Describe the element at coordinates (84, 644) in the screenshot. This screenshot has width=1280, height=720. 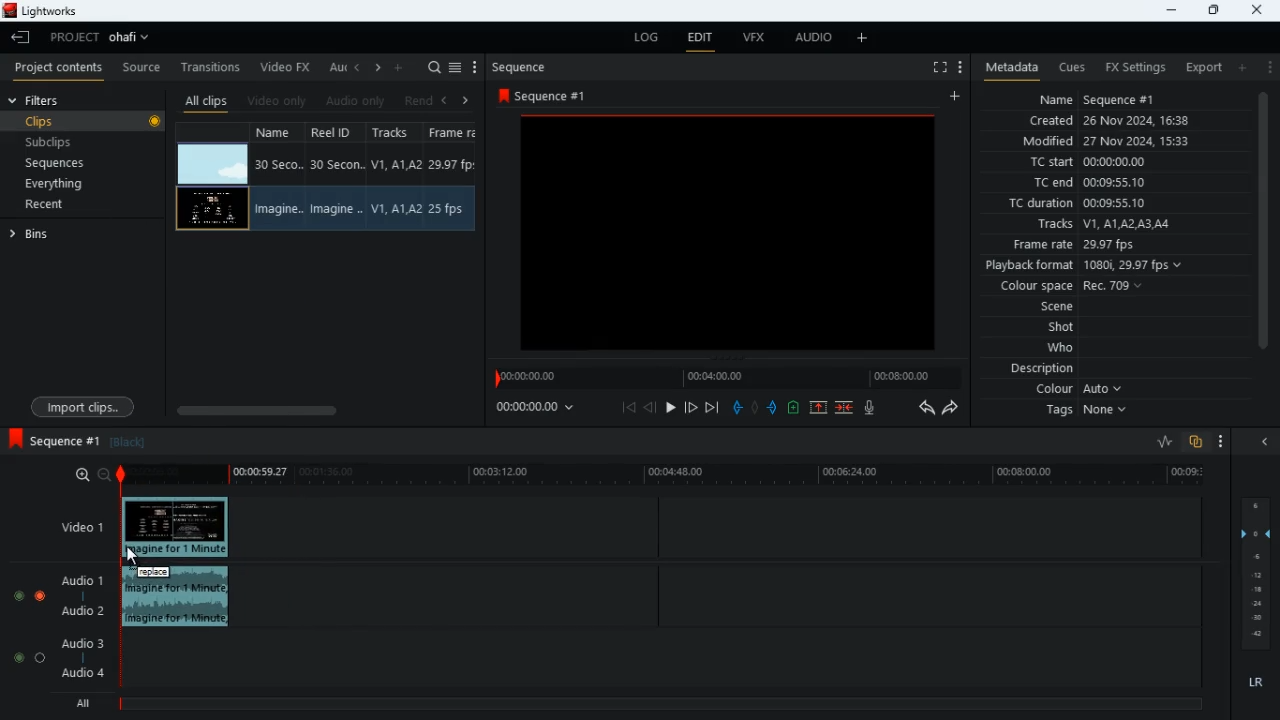
I see `audio 3` at that location.